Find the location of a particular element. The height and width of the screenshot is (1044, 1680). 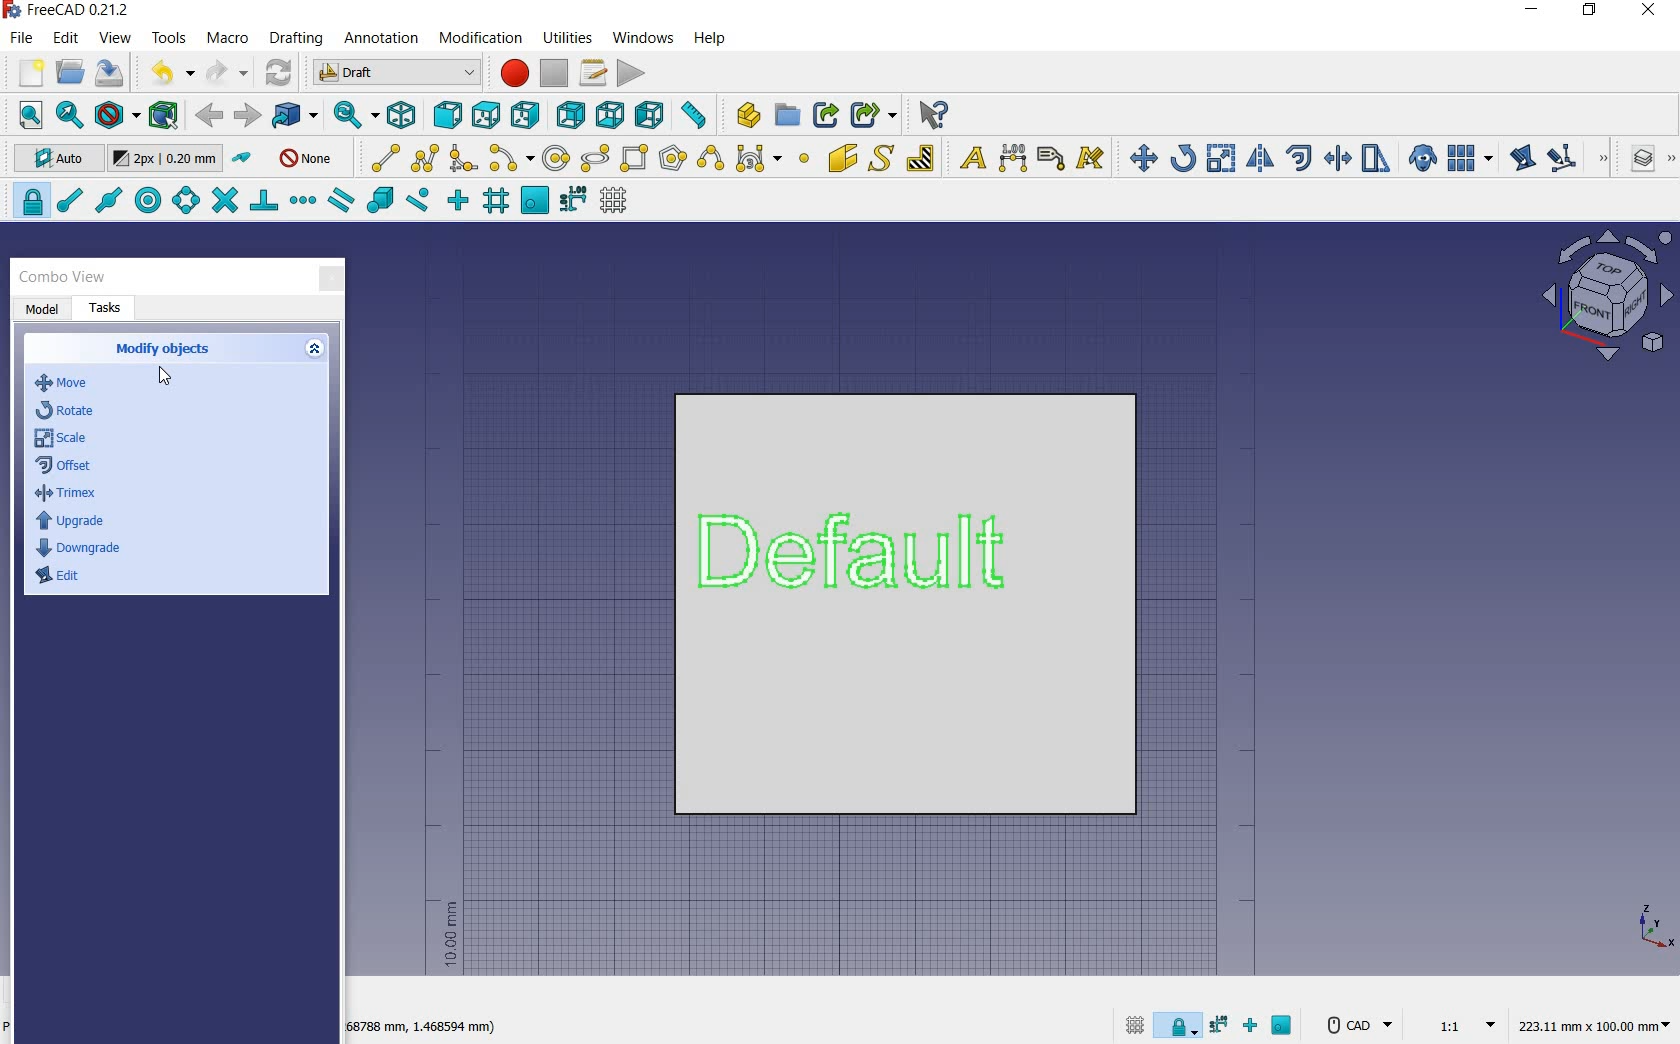

rectangle is located at coordinates (636, 160).